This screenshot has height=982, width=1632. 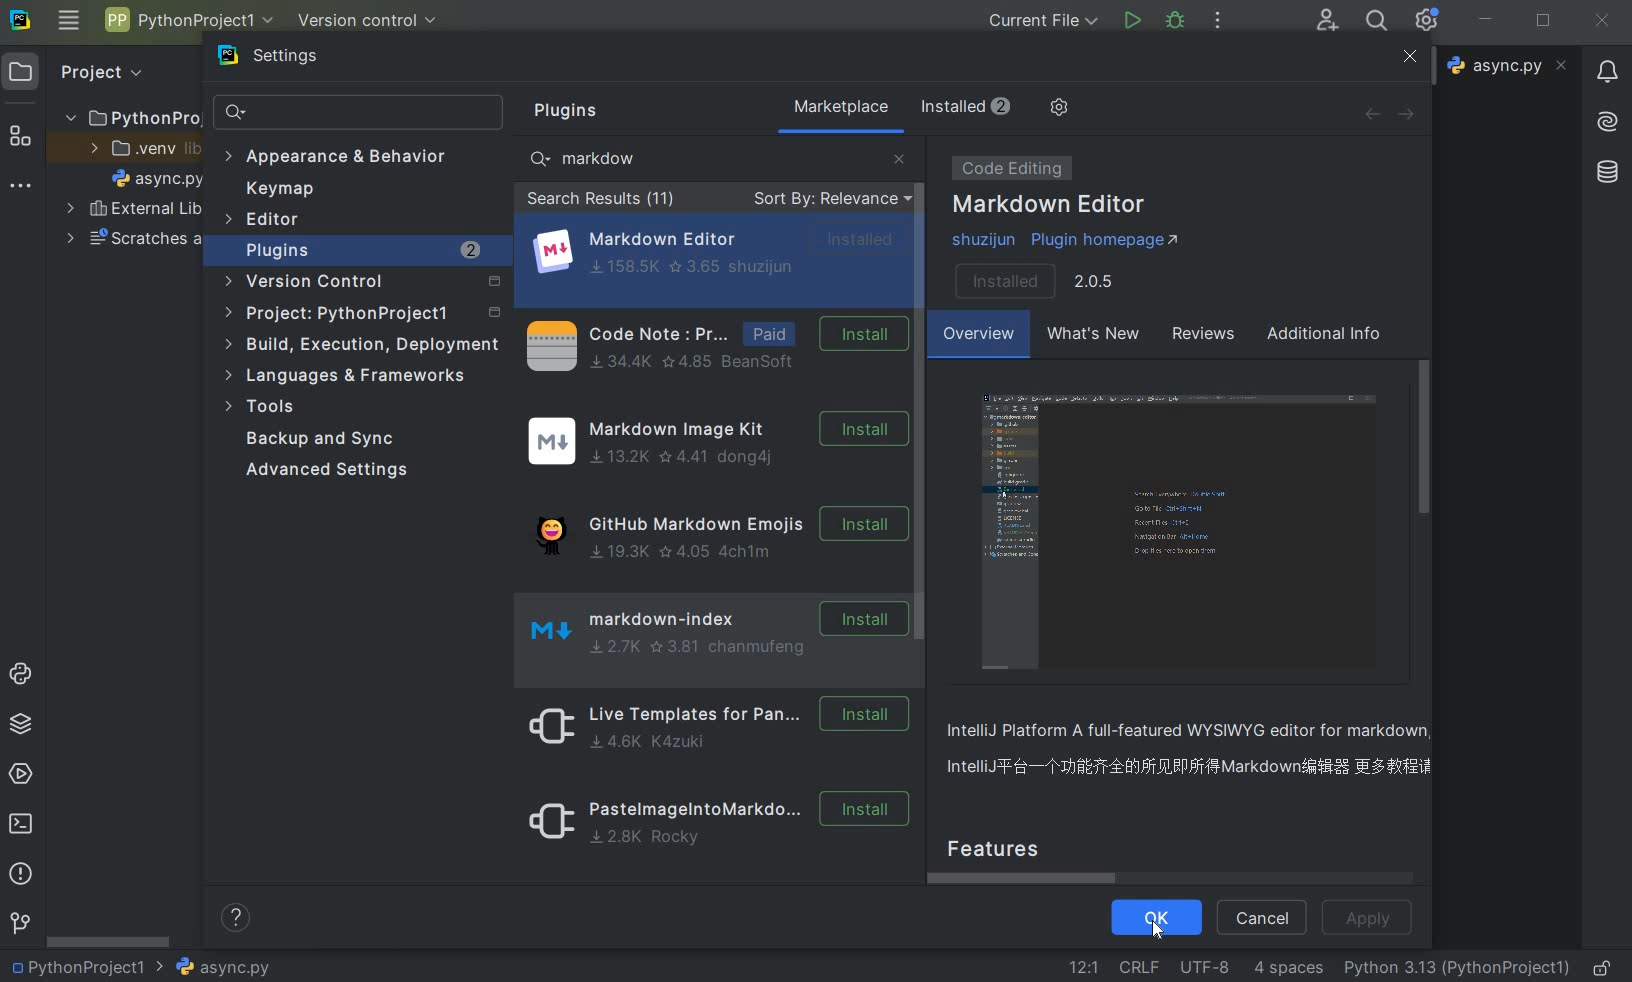 I want to click on editor view, so click(x=1184, y=533).